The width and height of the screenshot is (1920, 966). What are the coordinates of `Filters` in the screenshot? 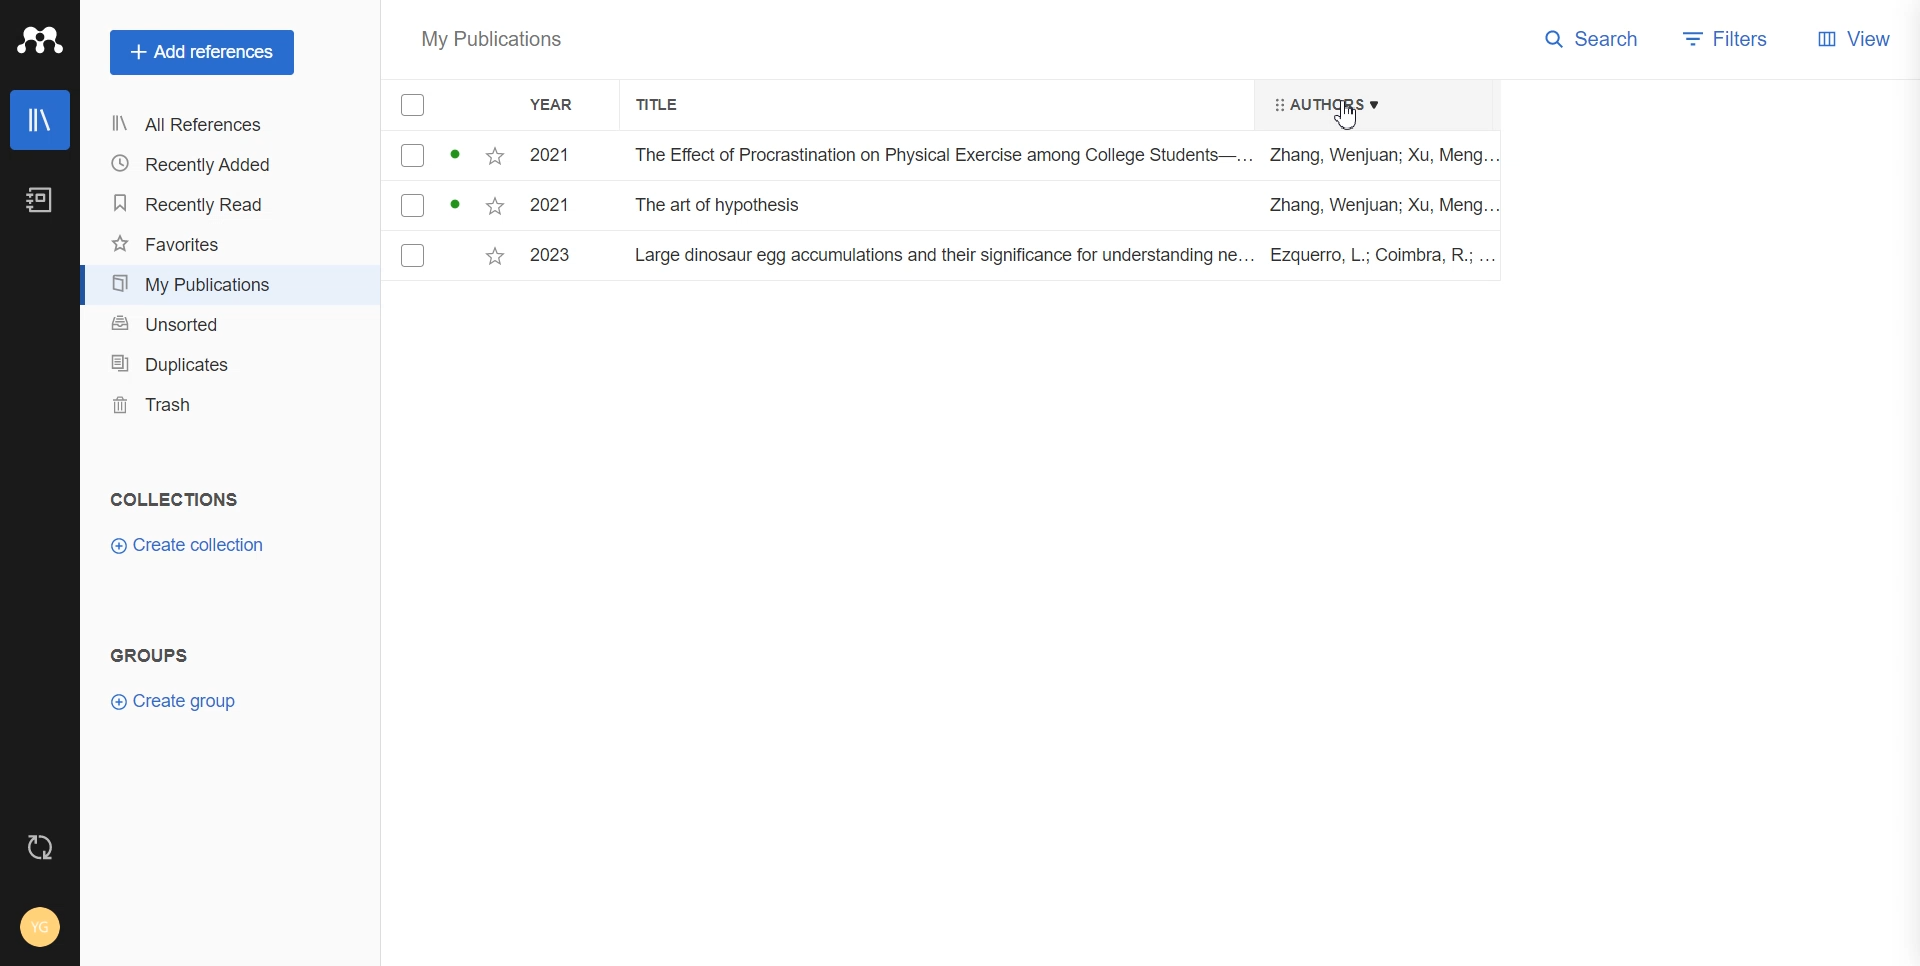 It's located at (1732, 38).